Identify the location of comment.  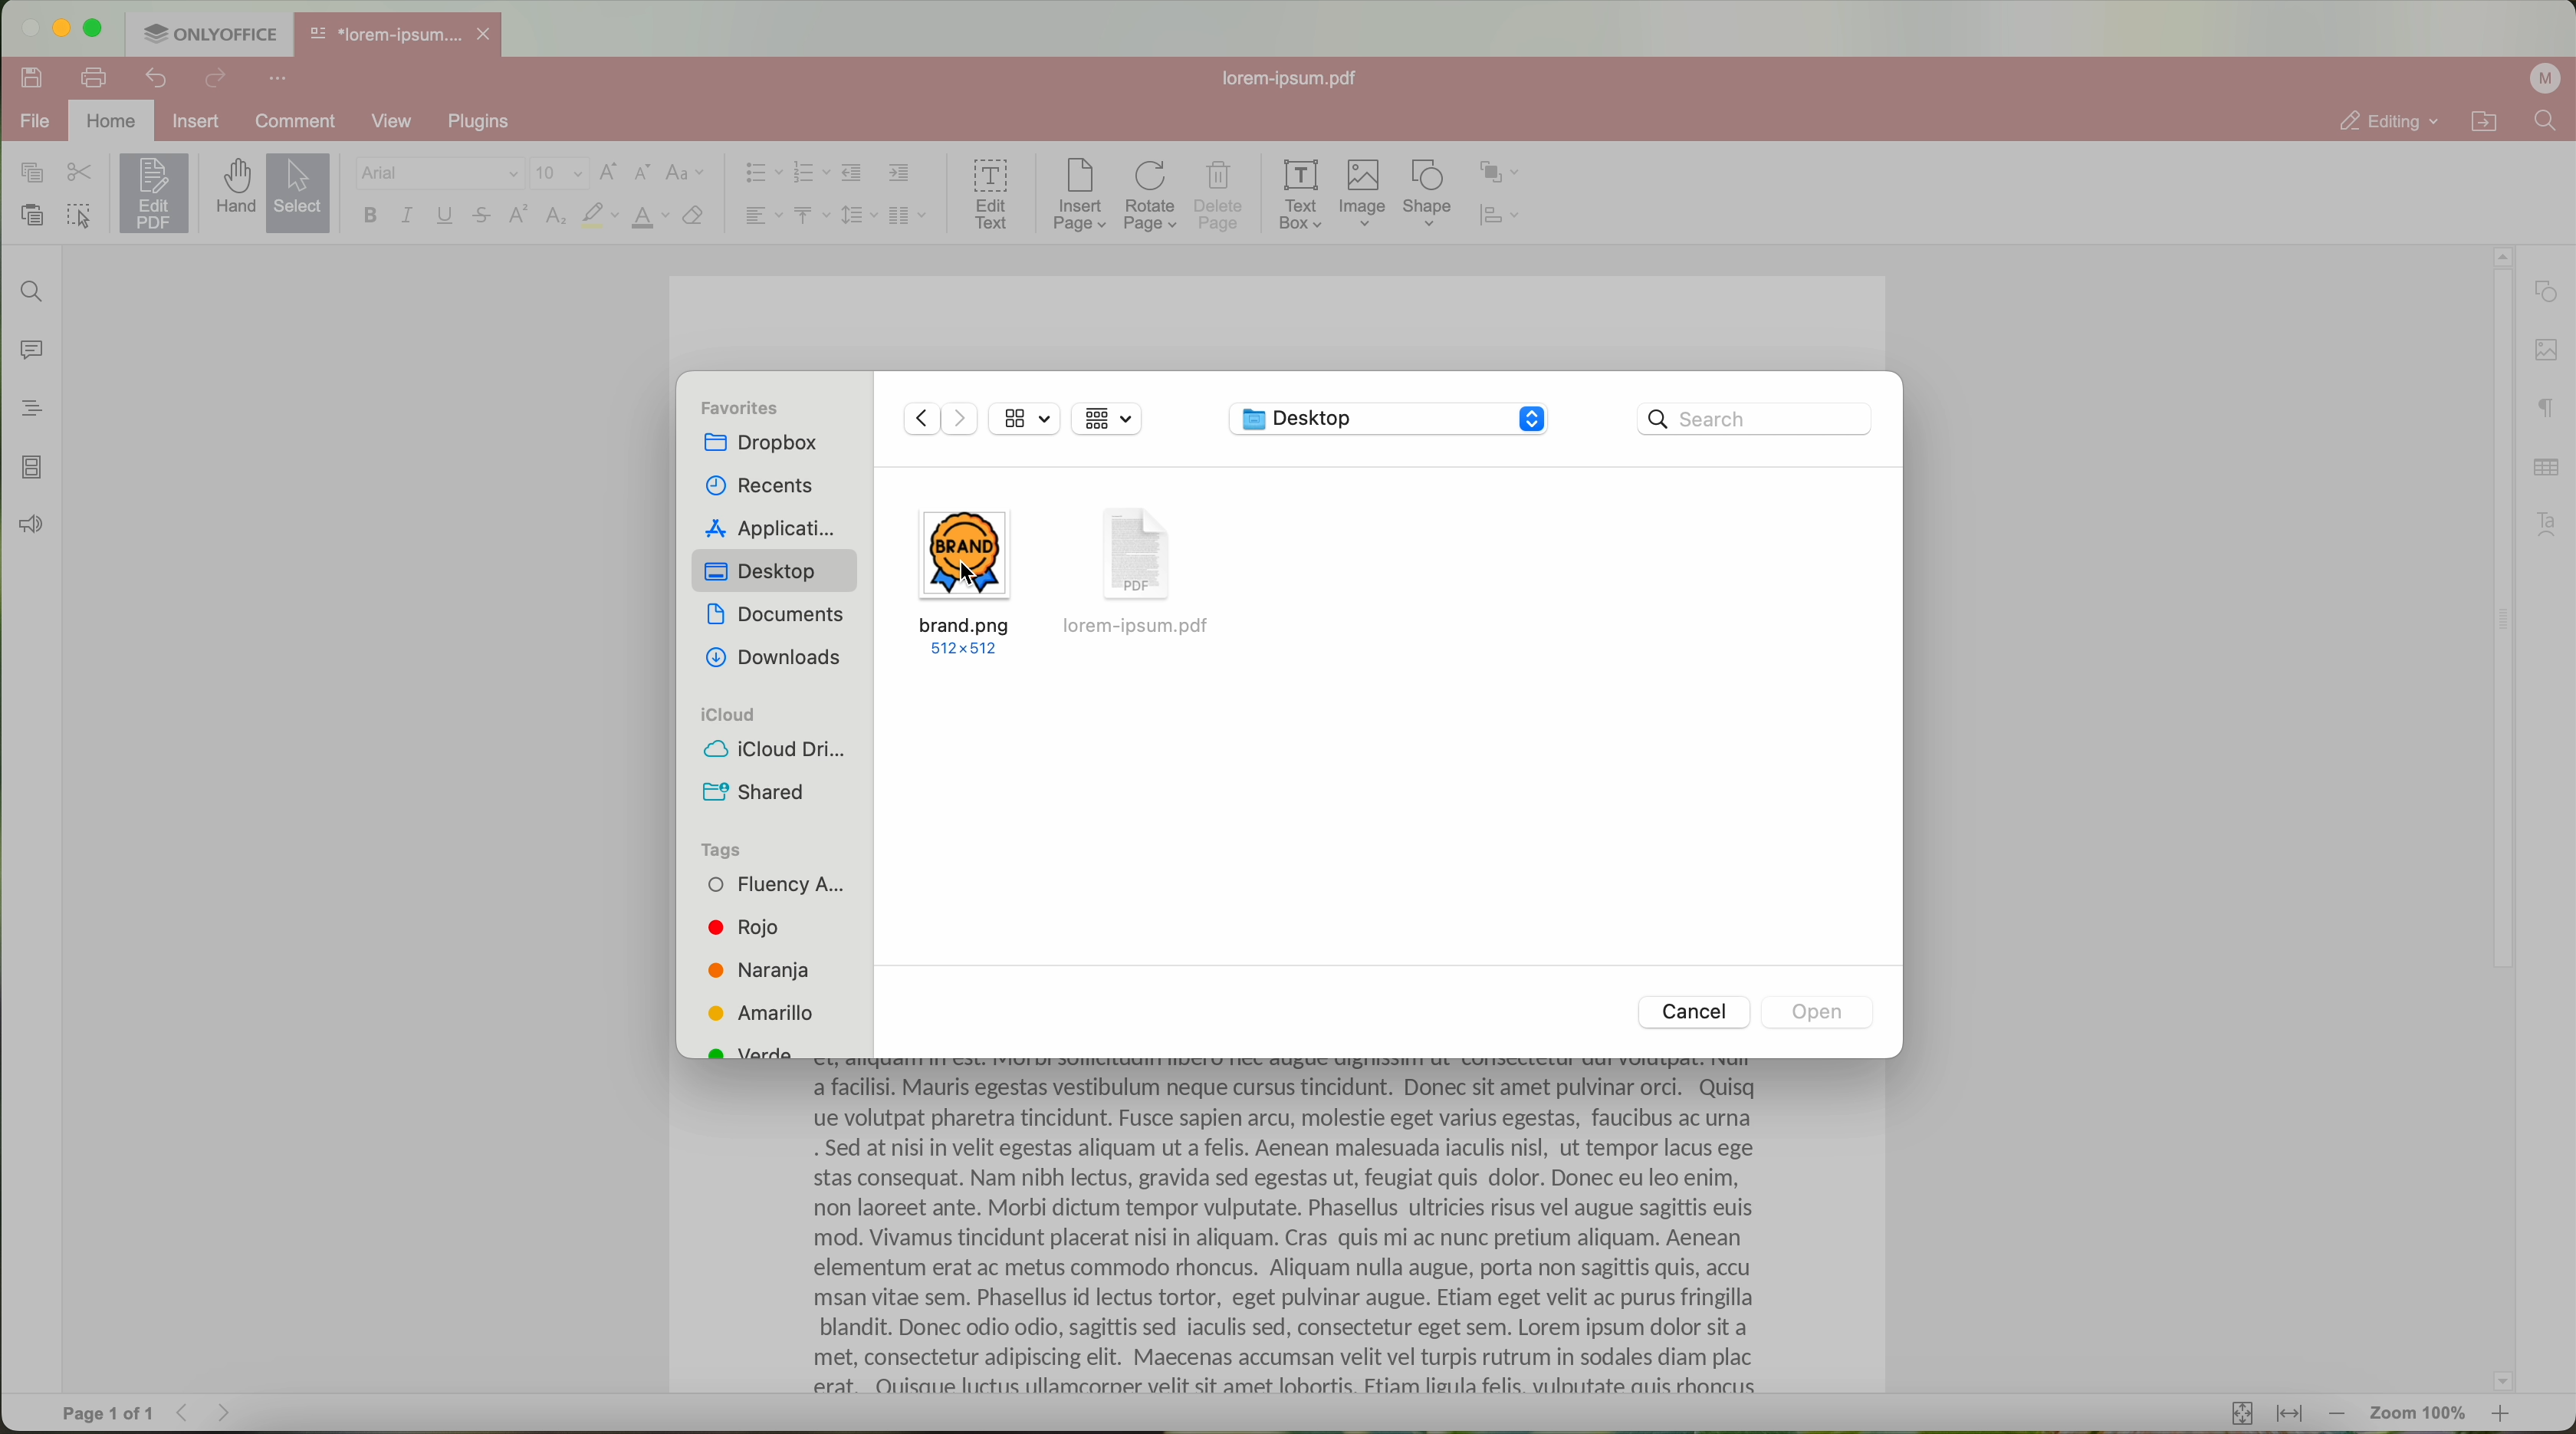
(299, 124).